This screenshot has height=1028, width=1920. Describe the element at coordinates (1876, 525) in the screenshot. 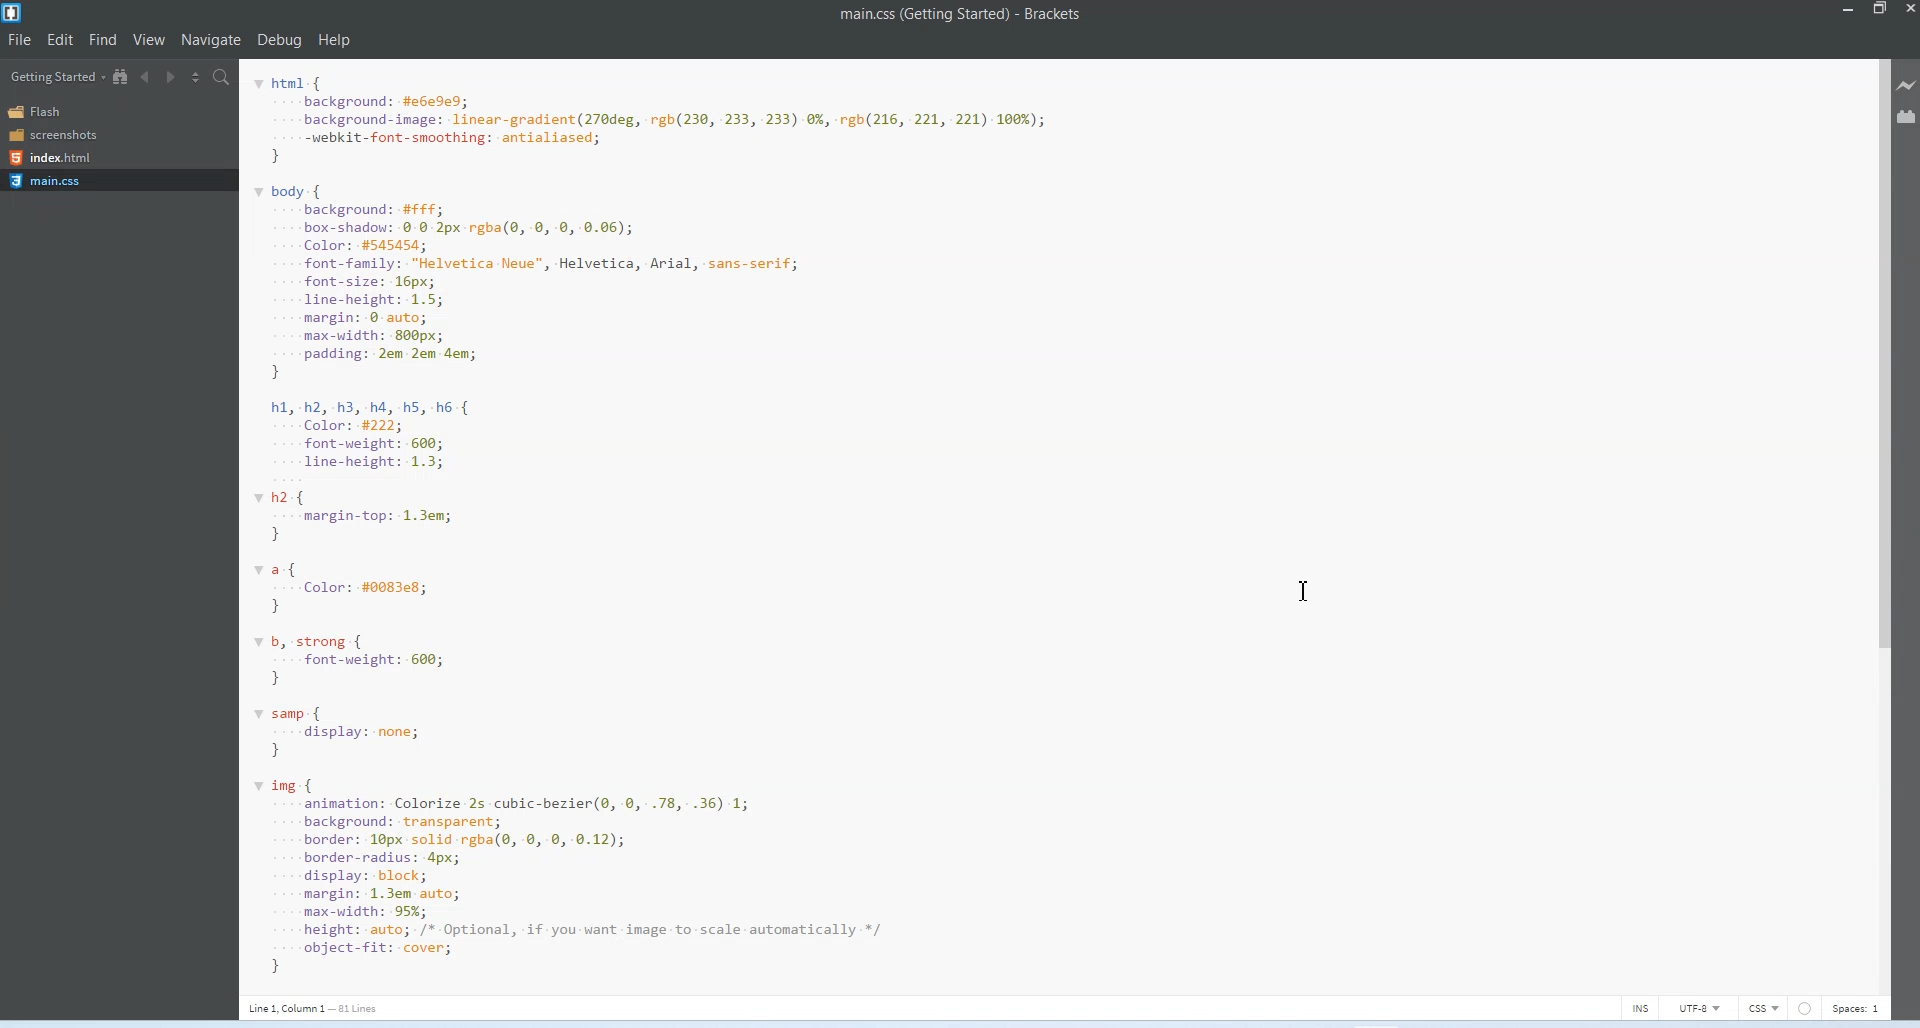

I see `Vertical Scroll bar` at that location.